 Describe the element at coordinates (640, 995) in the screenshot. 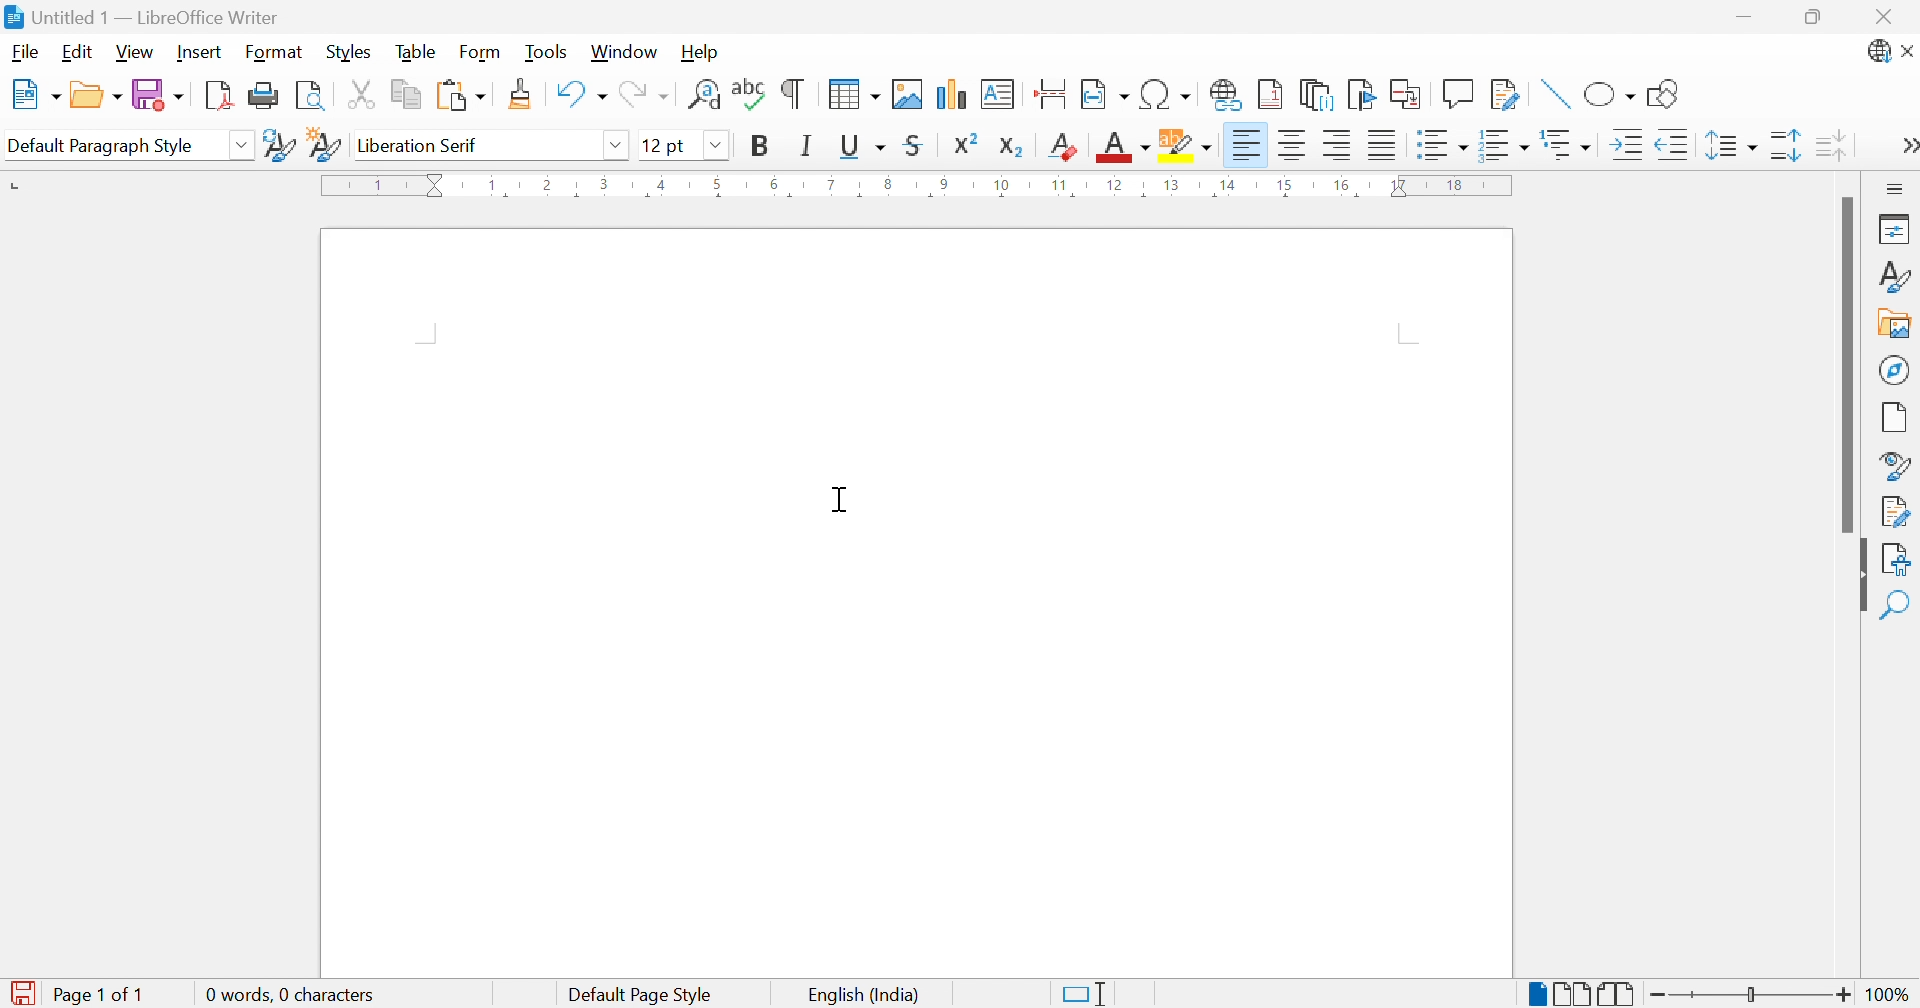

I see `Default page style` at that location.